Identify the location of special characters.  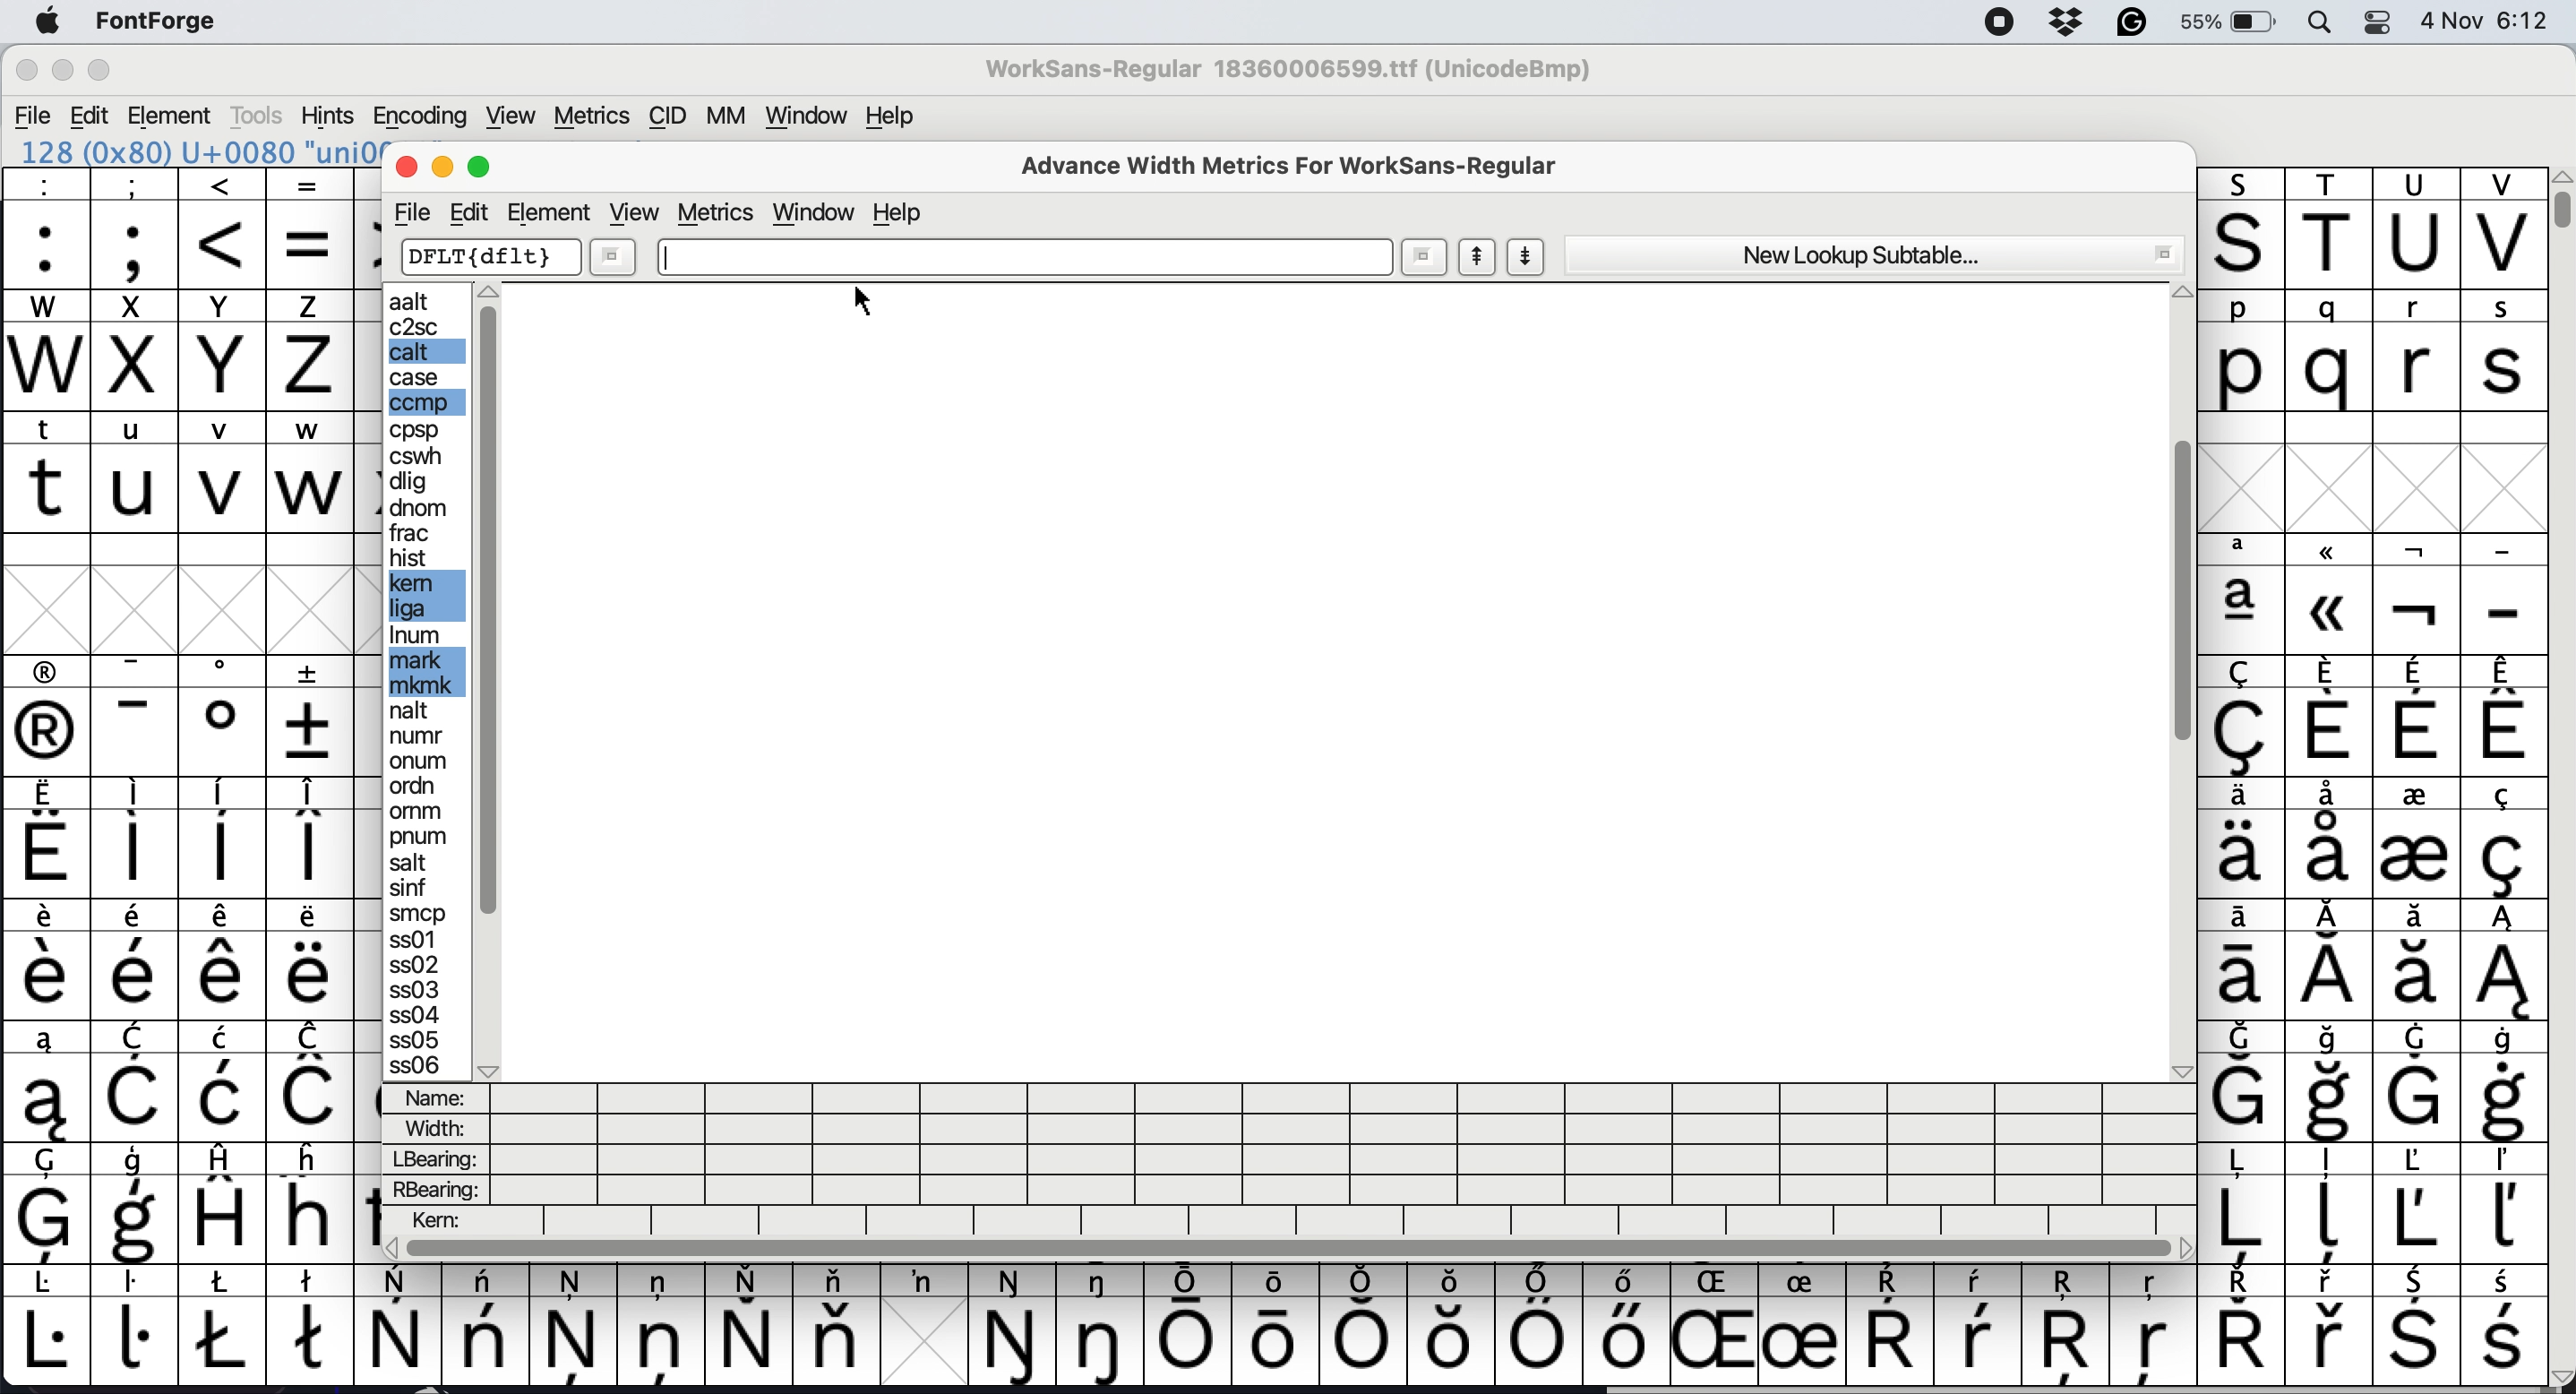
(177, 914).